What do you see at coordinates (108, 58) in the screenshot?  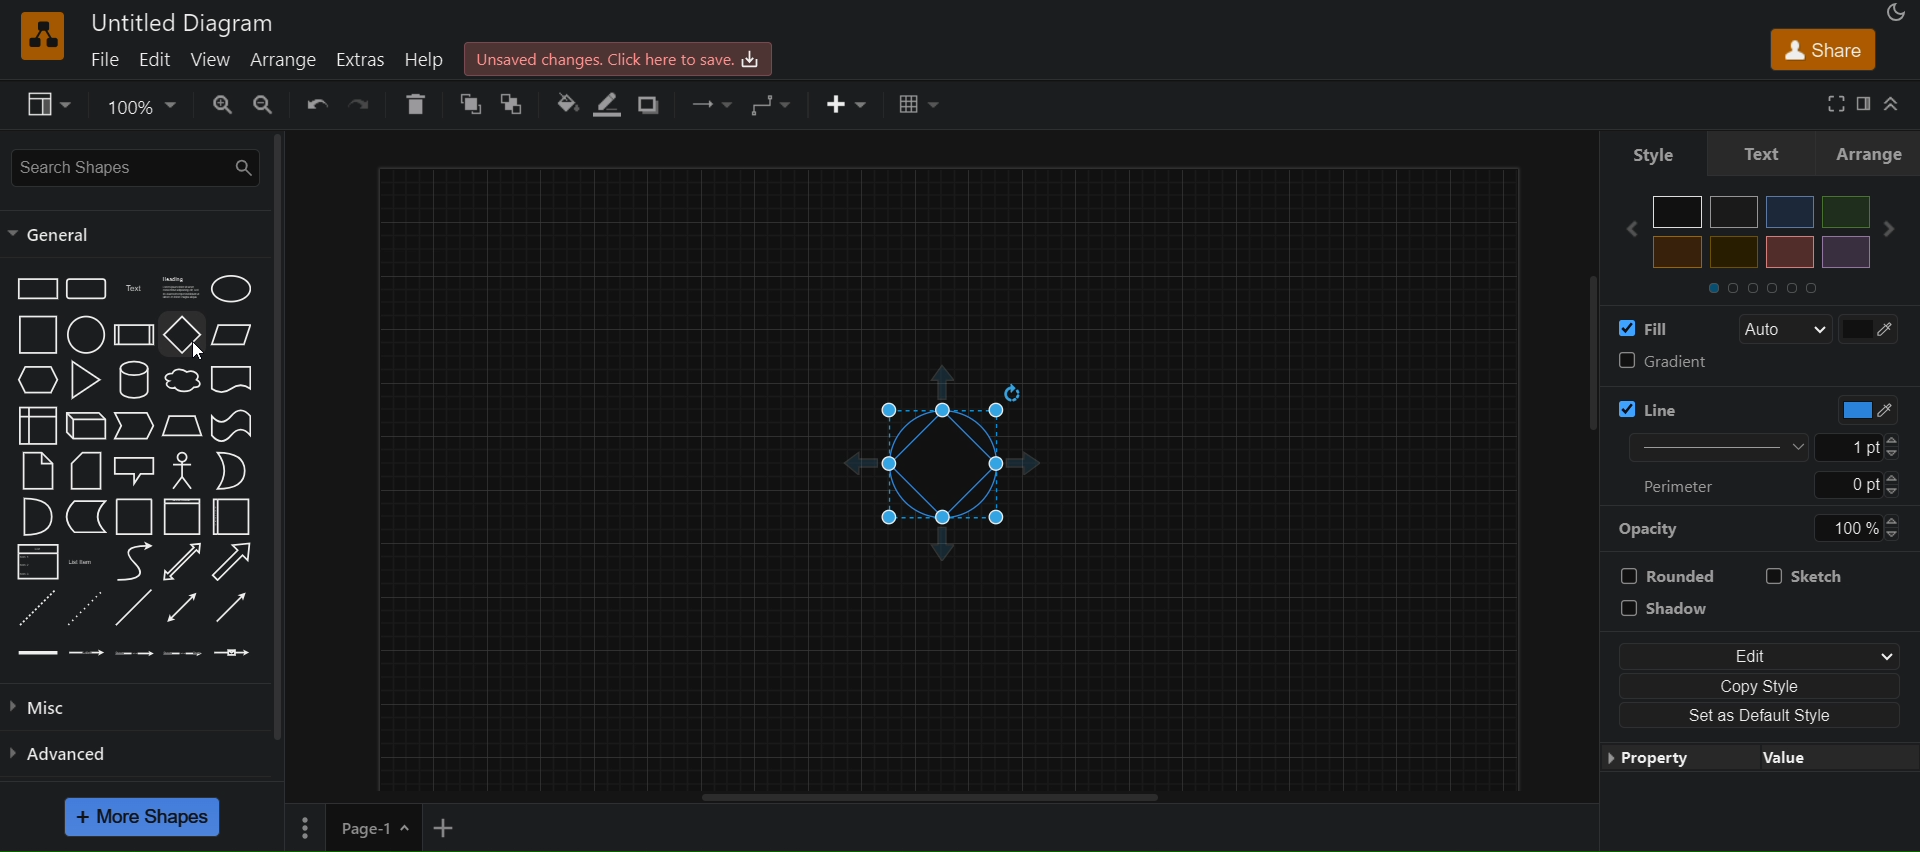 I see `file` at bounding box center [108, 58].